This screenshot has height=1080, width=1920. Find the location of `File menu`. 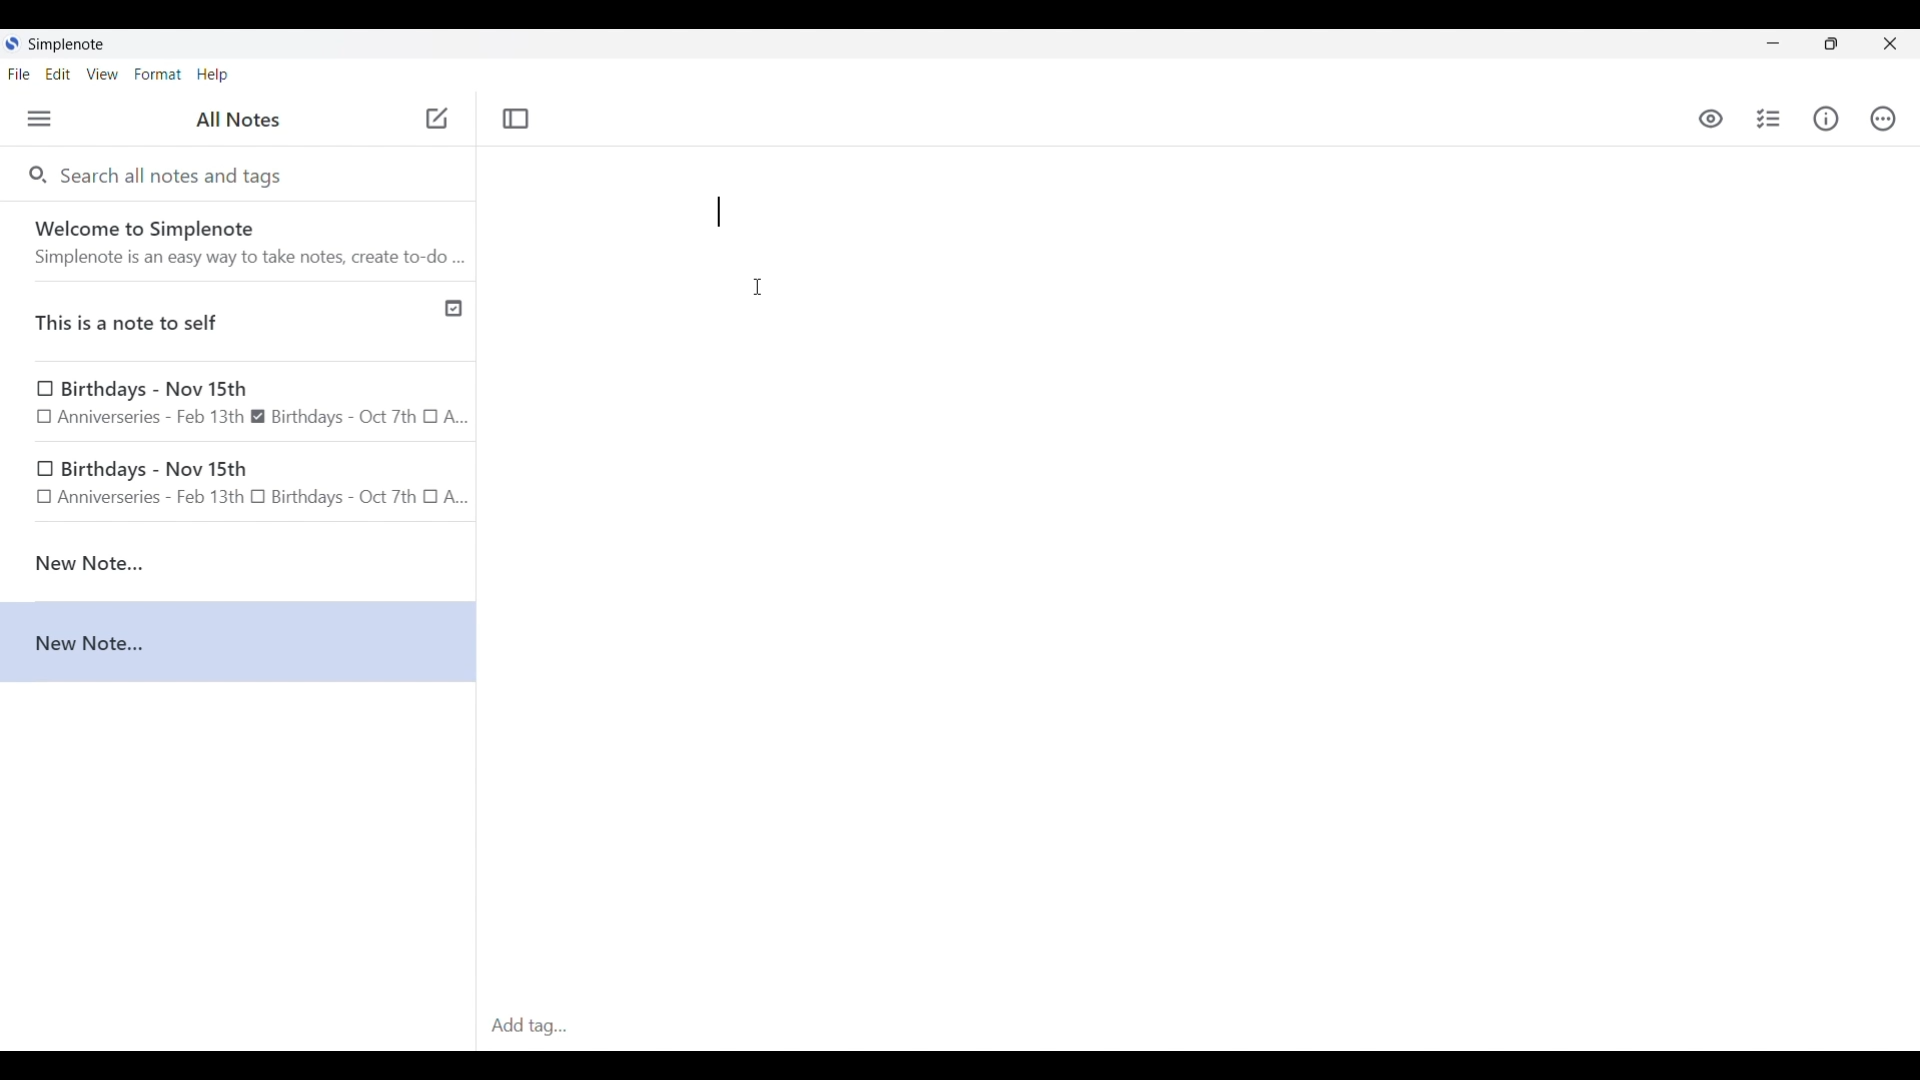

File menu is located at coordinates (19, 73).